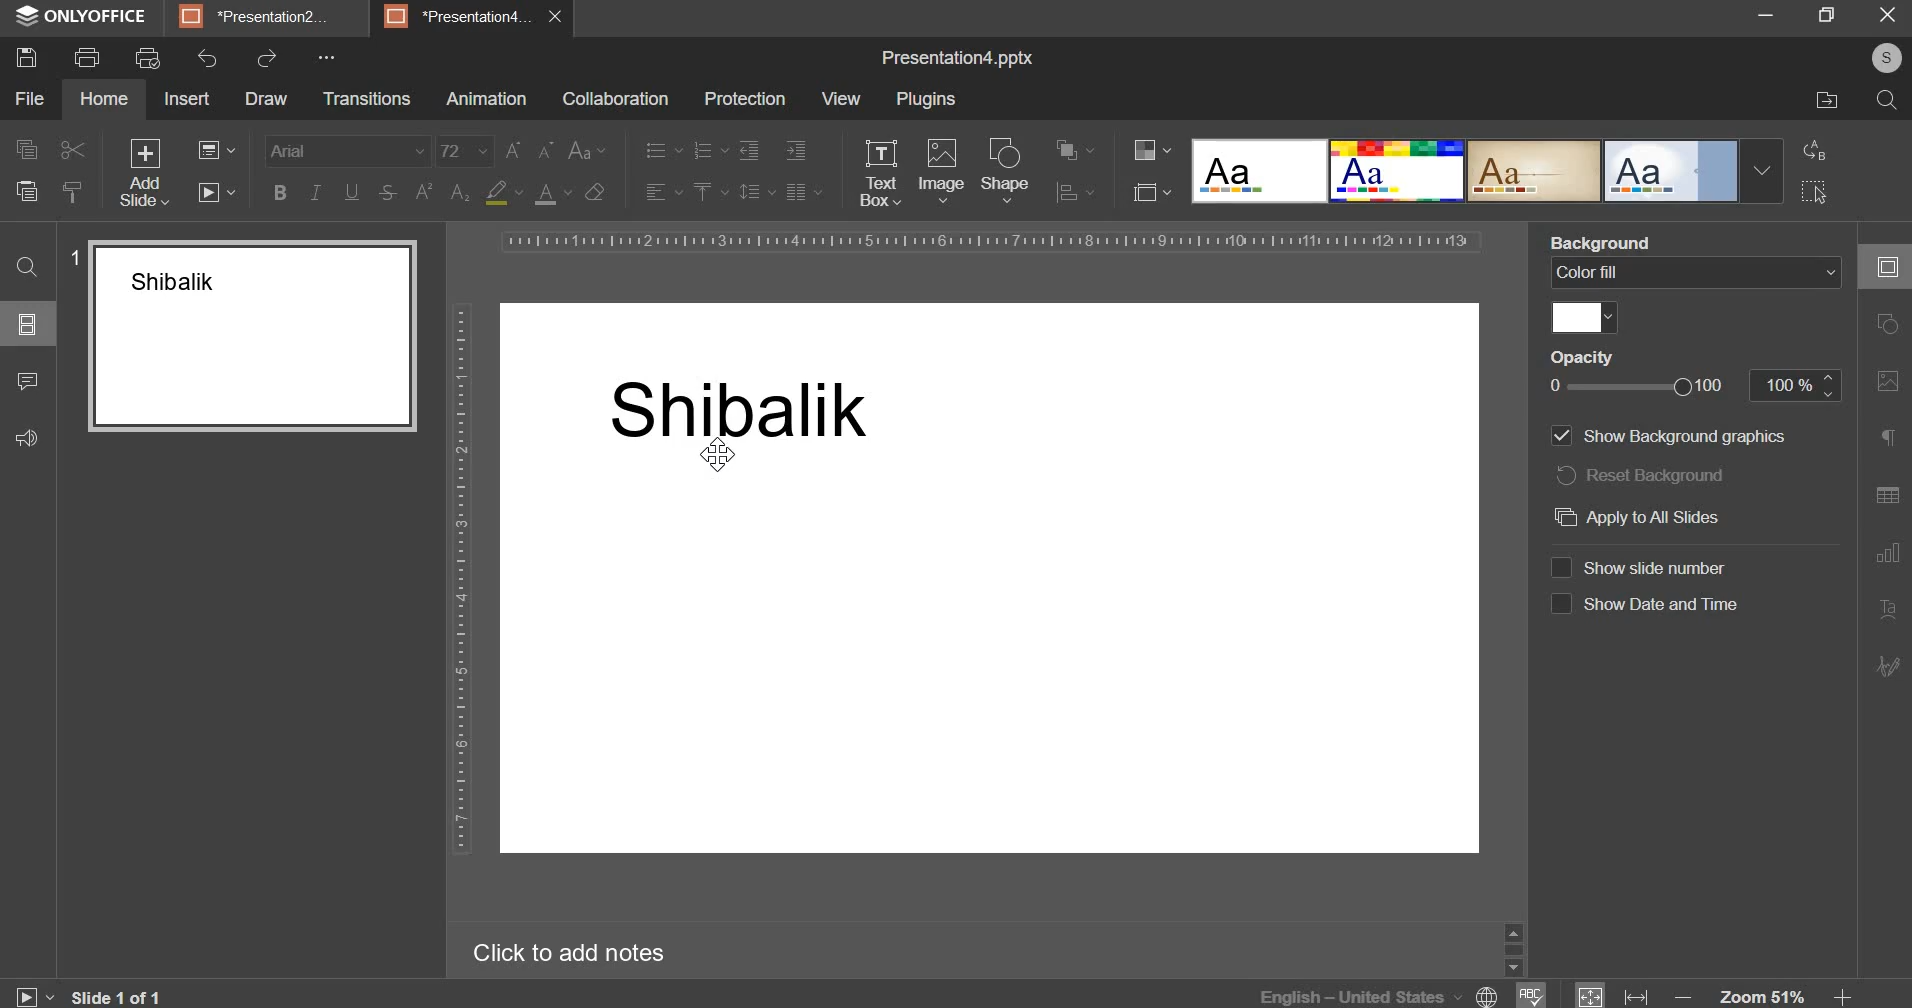 The image size is (1912, 1008). What do you see at coordinates (265, 19) in the screenshot?
I see `Presentation2` at bounding box center [265, 19].